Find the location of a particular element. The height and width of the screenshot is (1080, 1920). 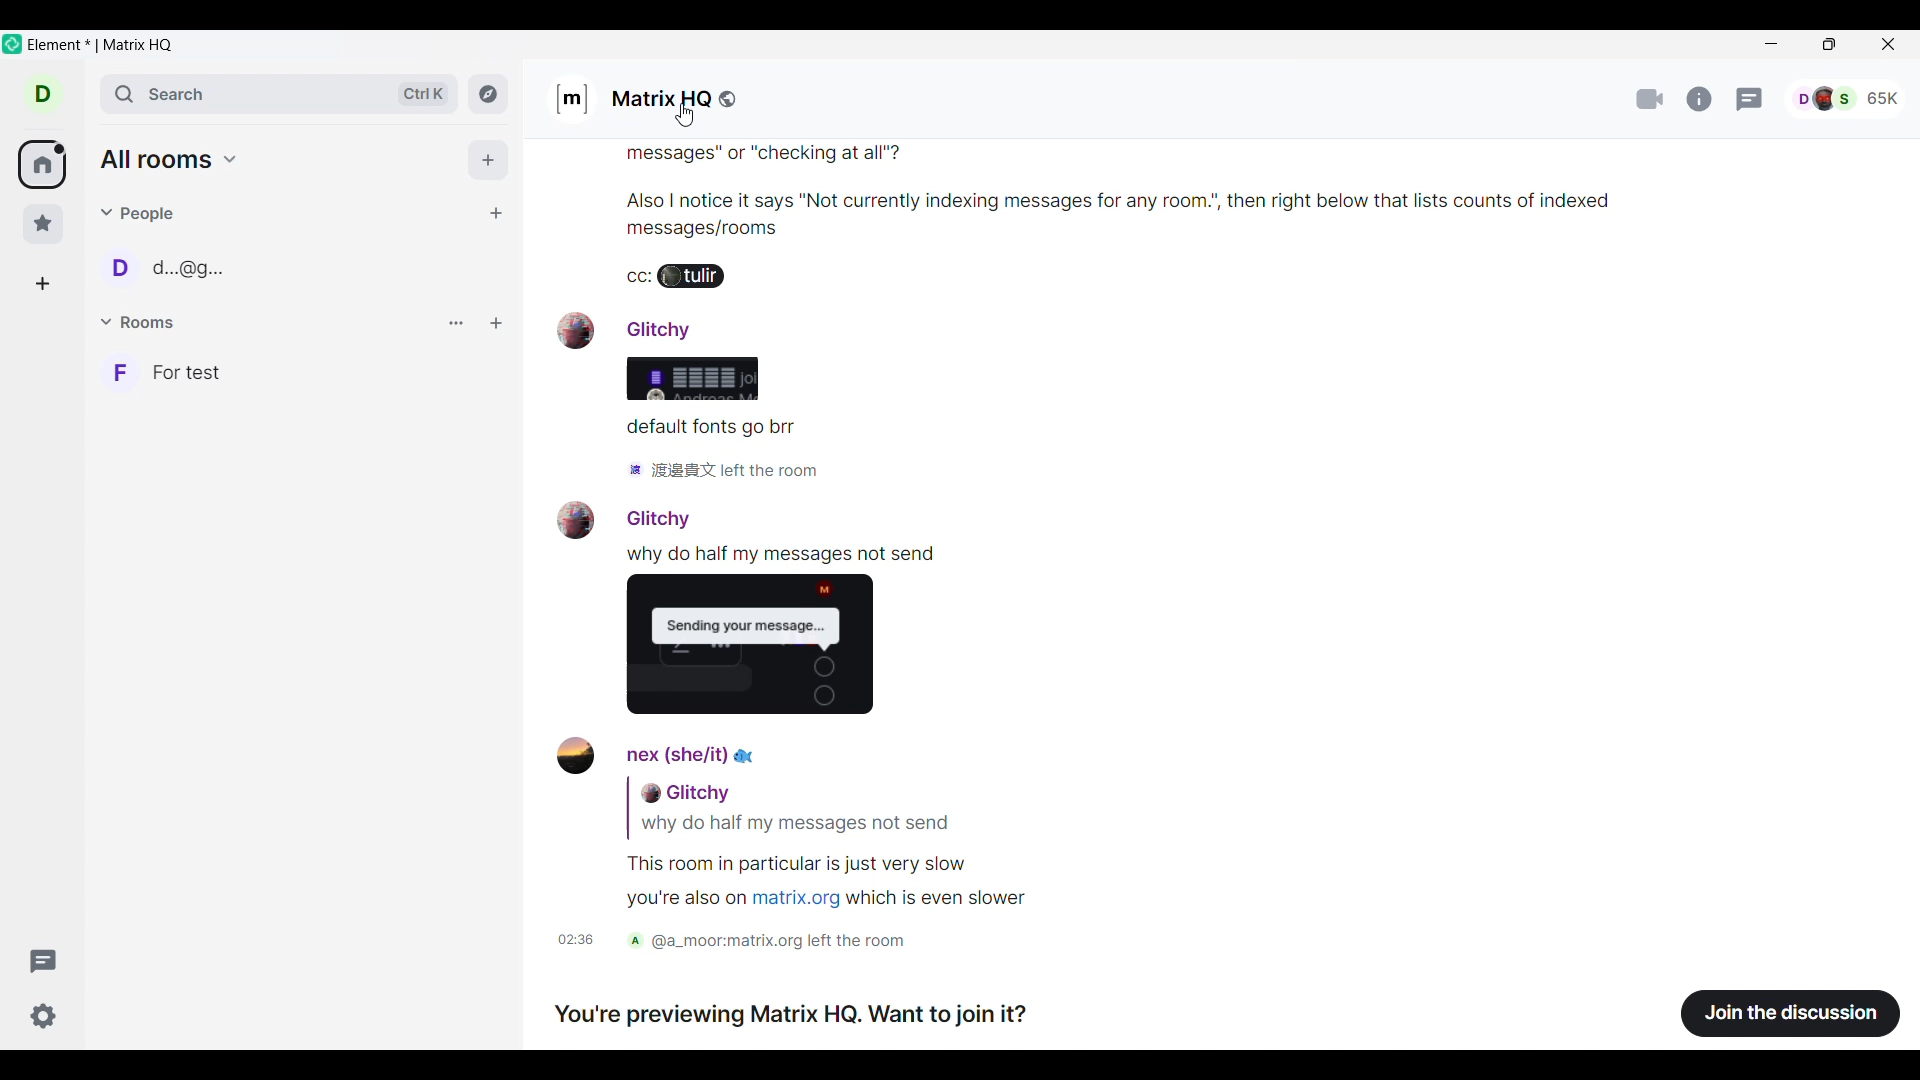

Home is located at coordinates (41, 164).